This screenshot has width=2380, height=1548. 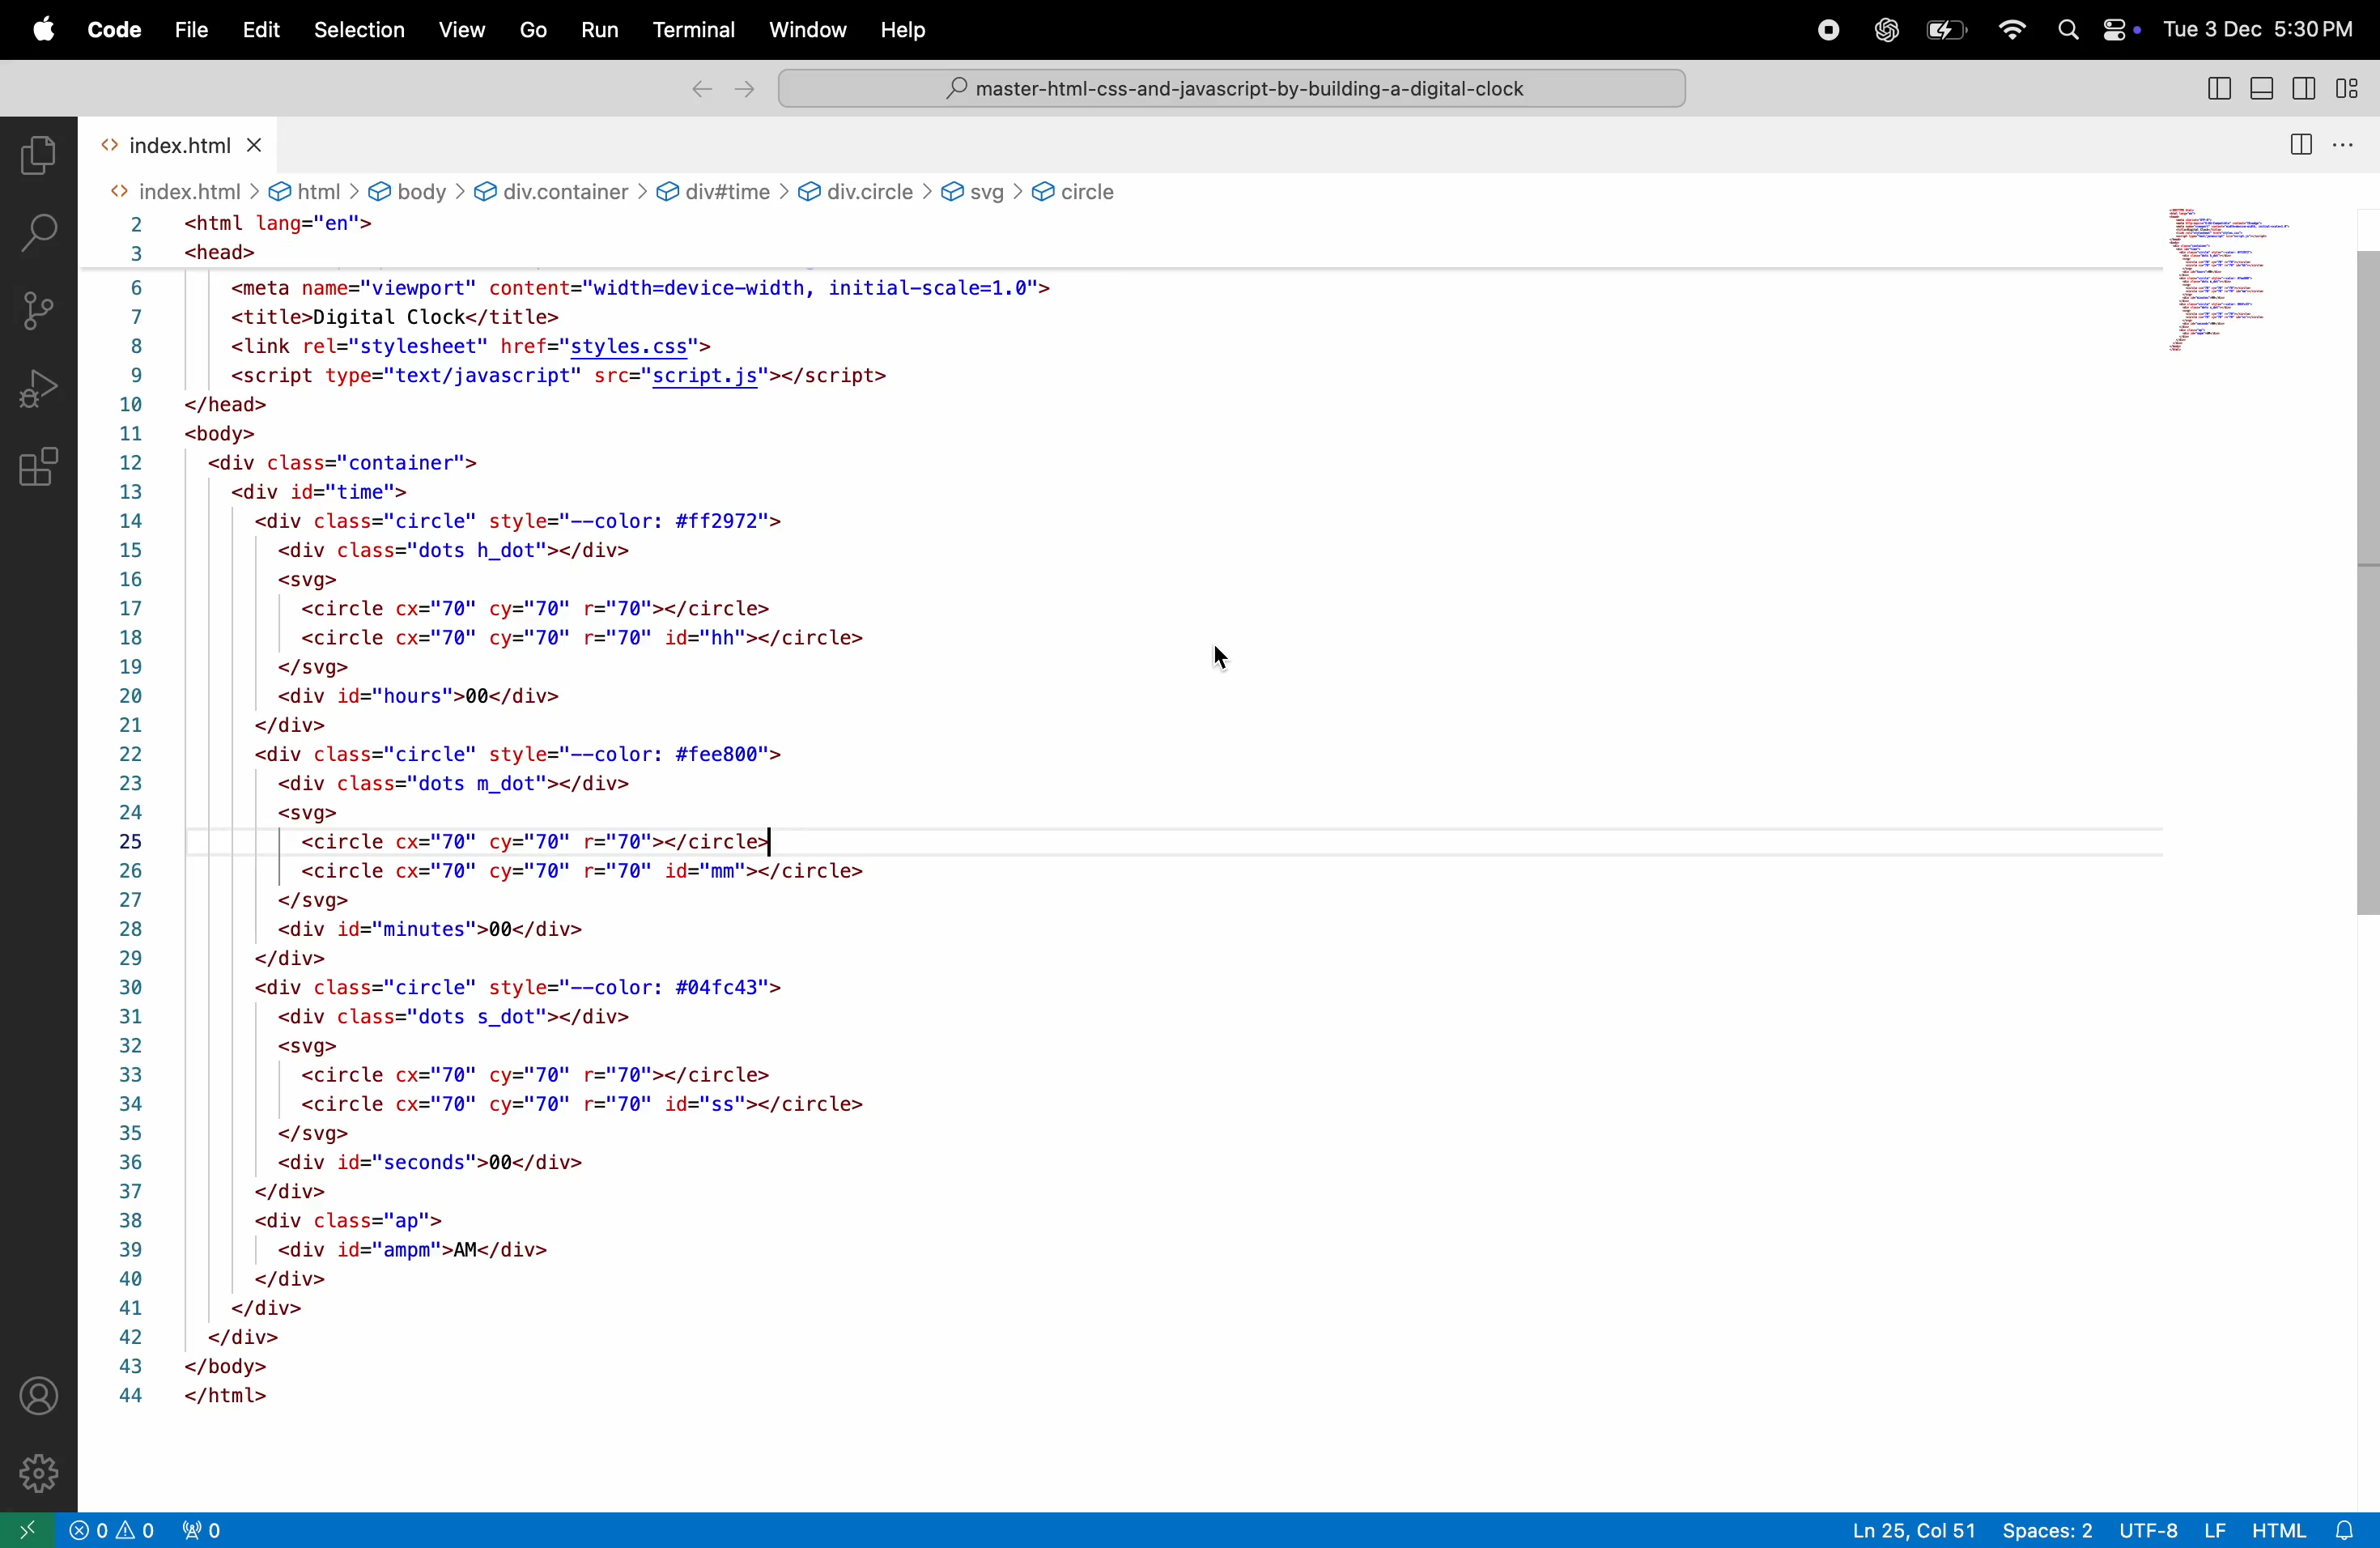 I want to click on view, so click(x=459, y=31).